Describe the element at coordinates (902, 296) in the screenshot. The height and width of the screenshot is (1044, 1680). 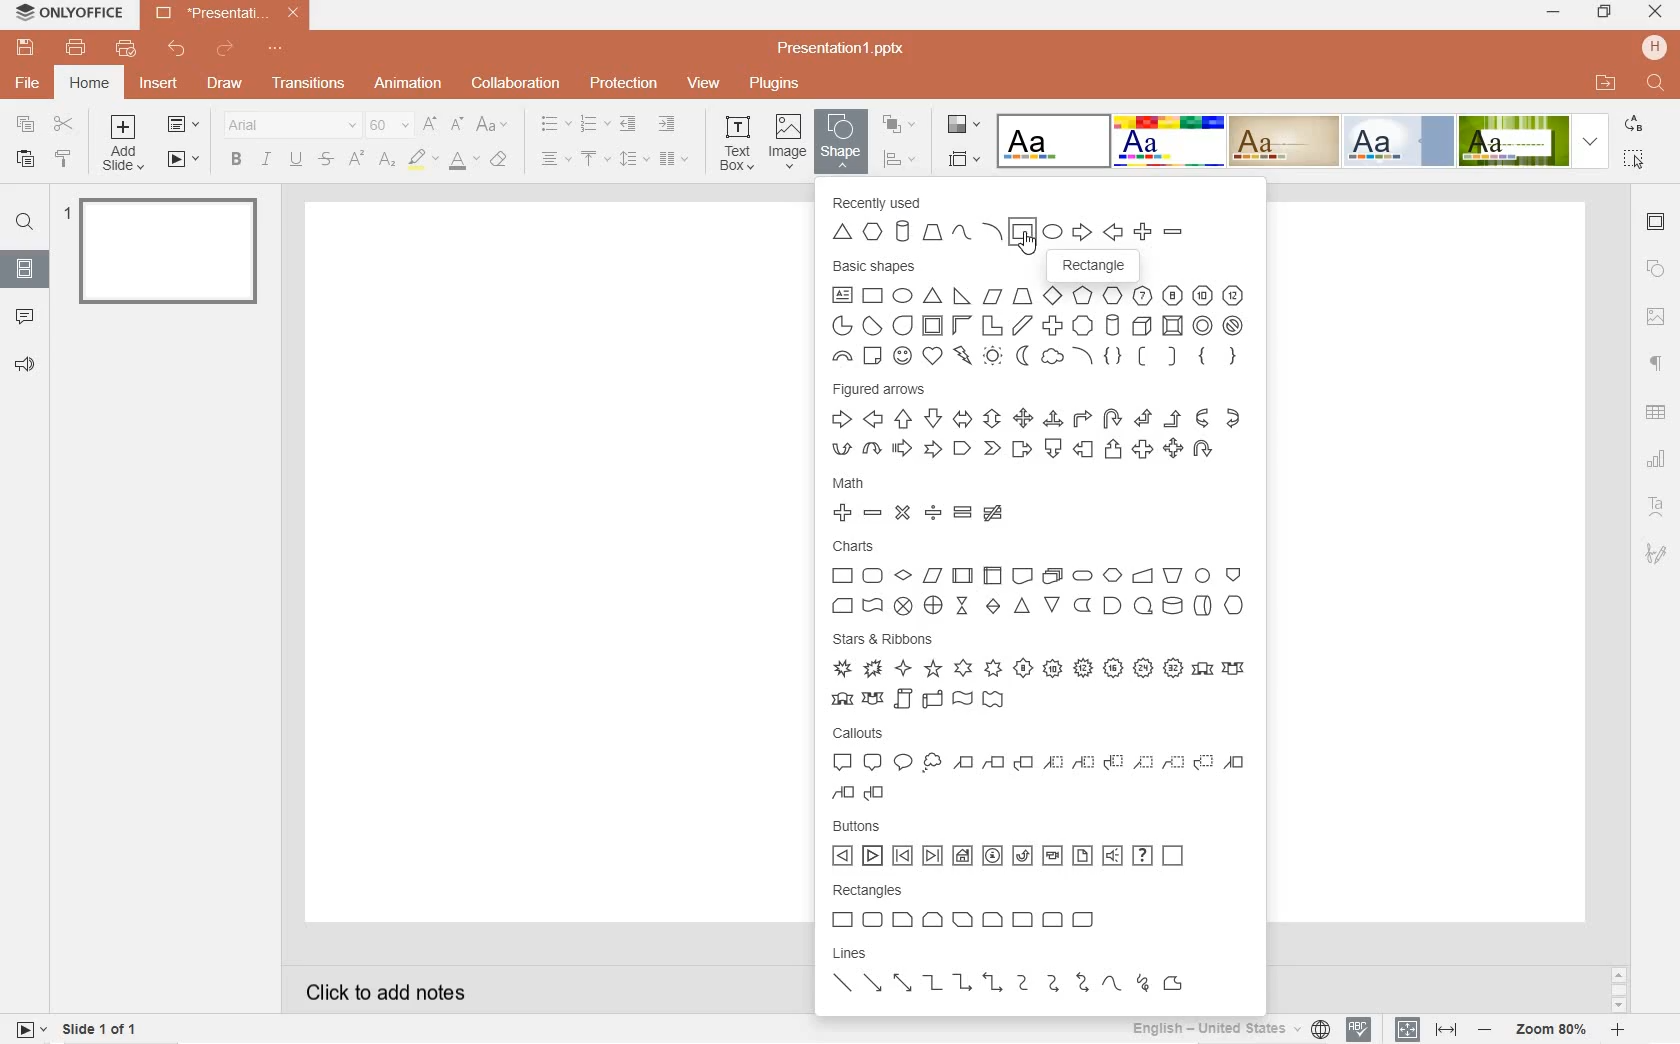
I see `Ellipse` at that location.